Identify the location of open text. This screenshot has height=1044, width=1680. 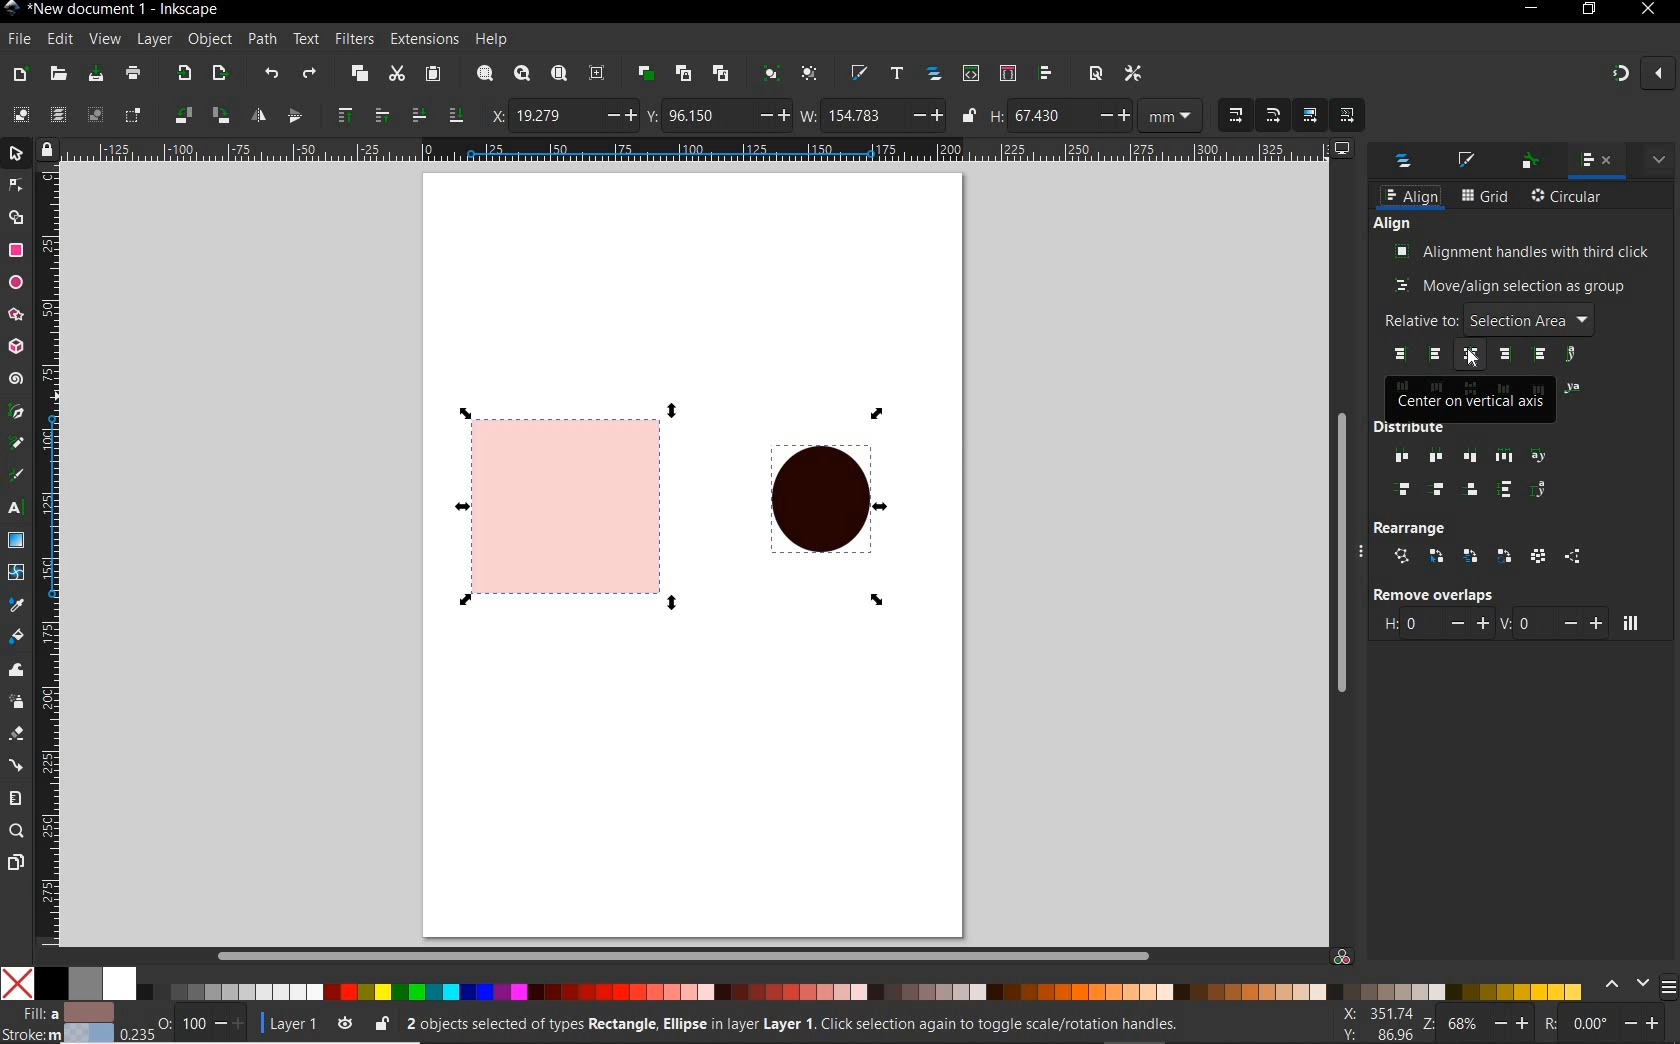
(898, 75).